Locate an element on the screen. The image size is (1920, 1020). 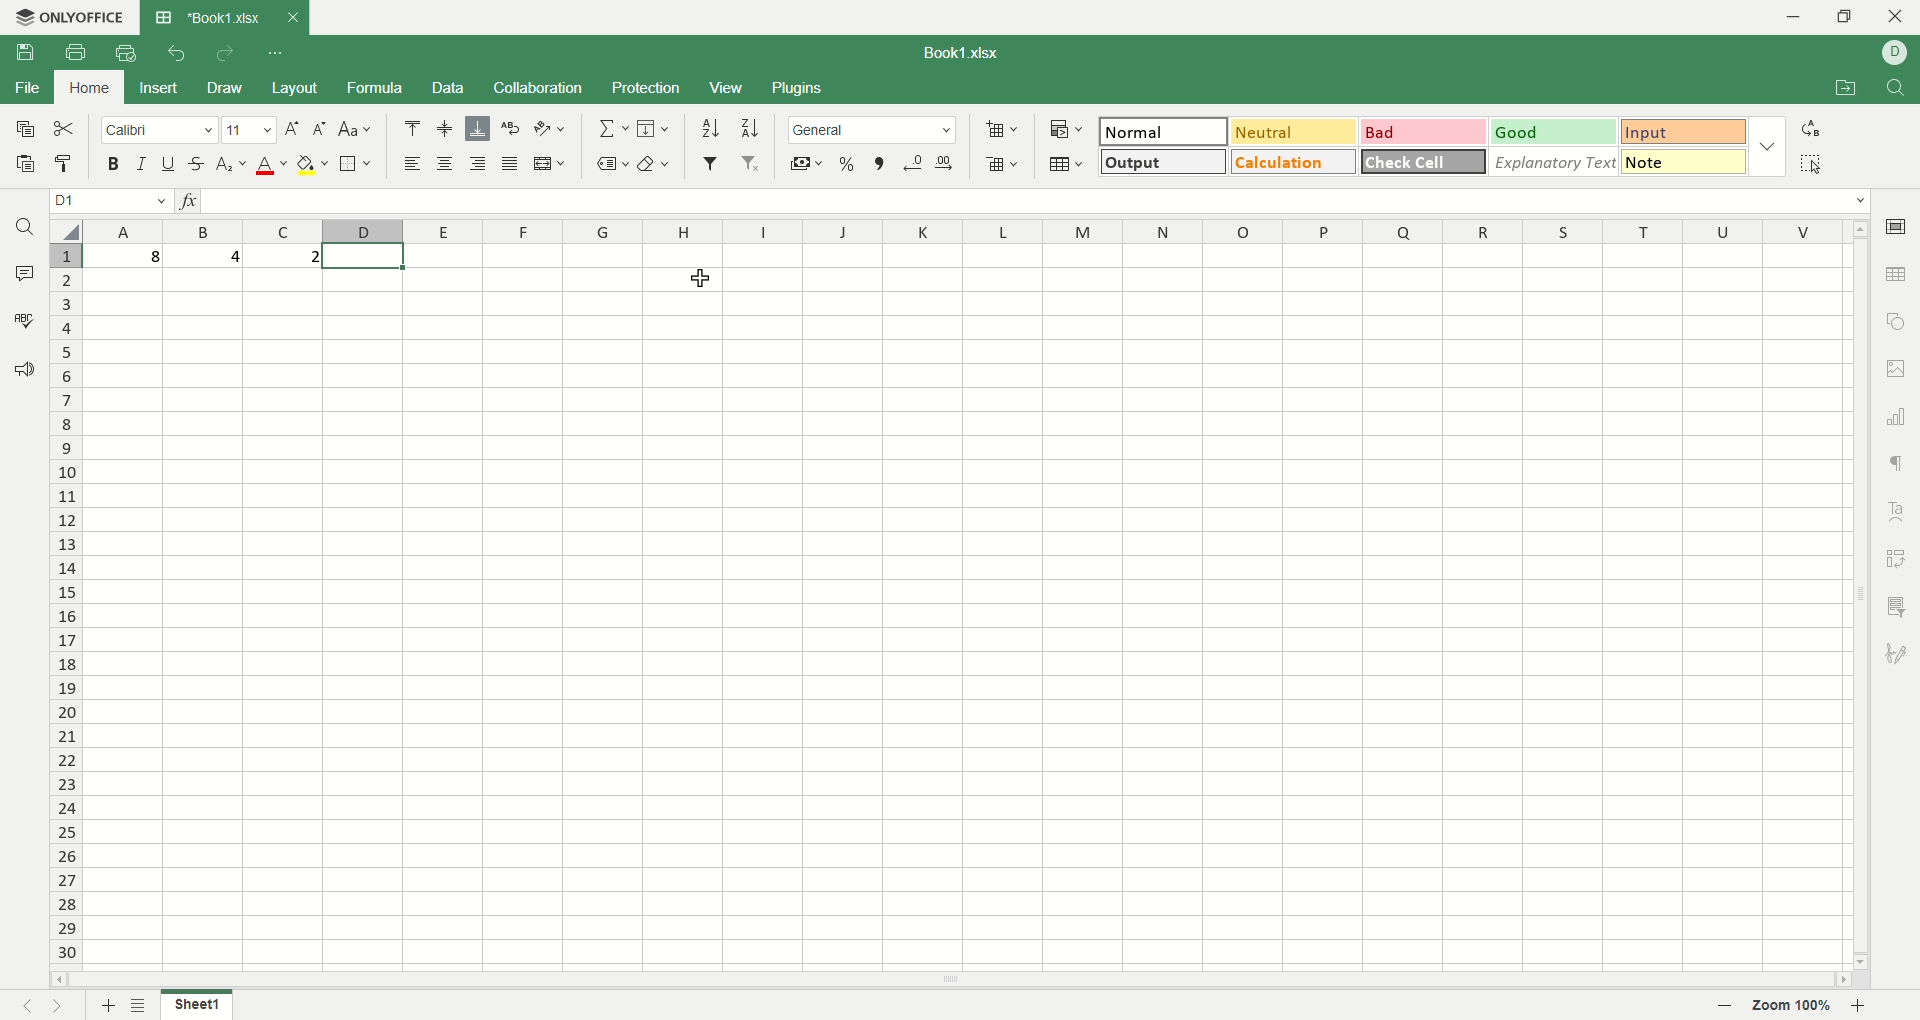
font name is located at coordinates (160, 130).